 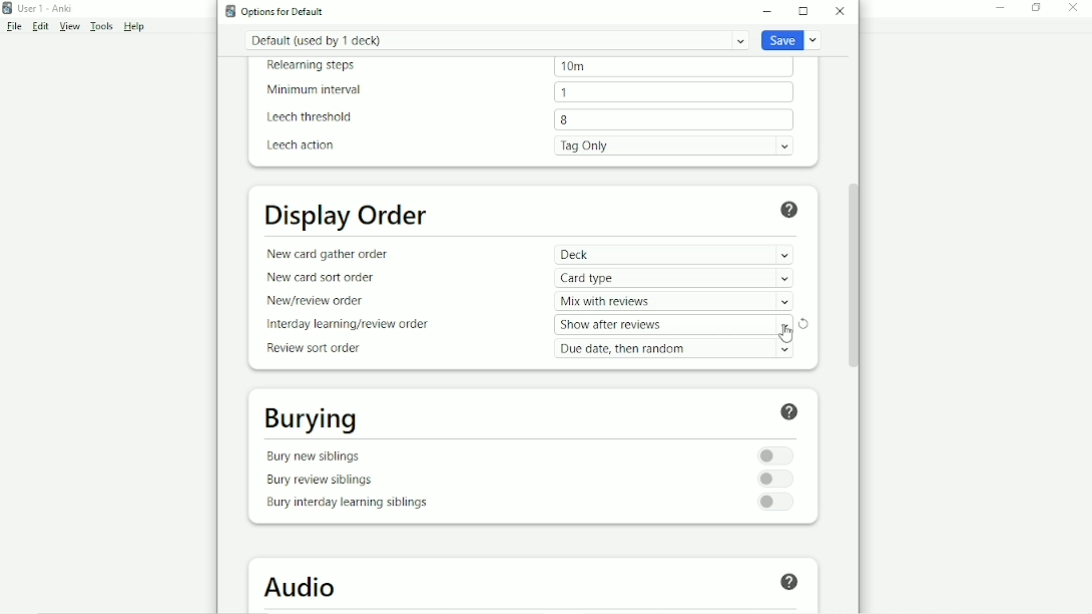 I want to click on Restore down, so click(x=1036, y=9).